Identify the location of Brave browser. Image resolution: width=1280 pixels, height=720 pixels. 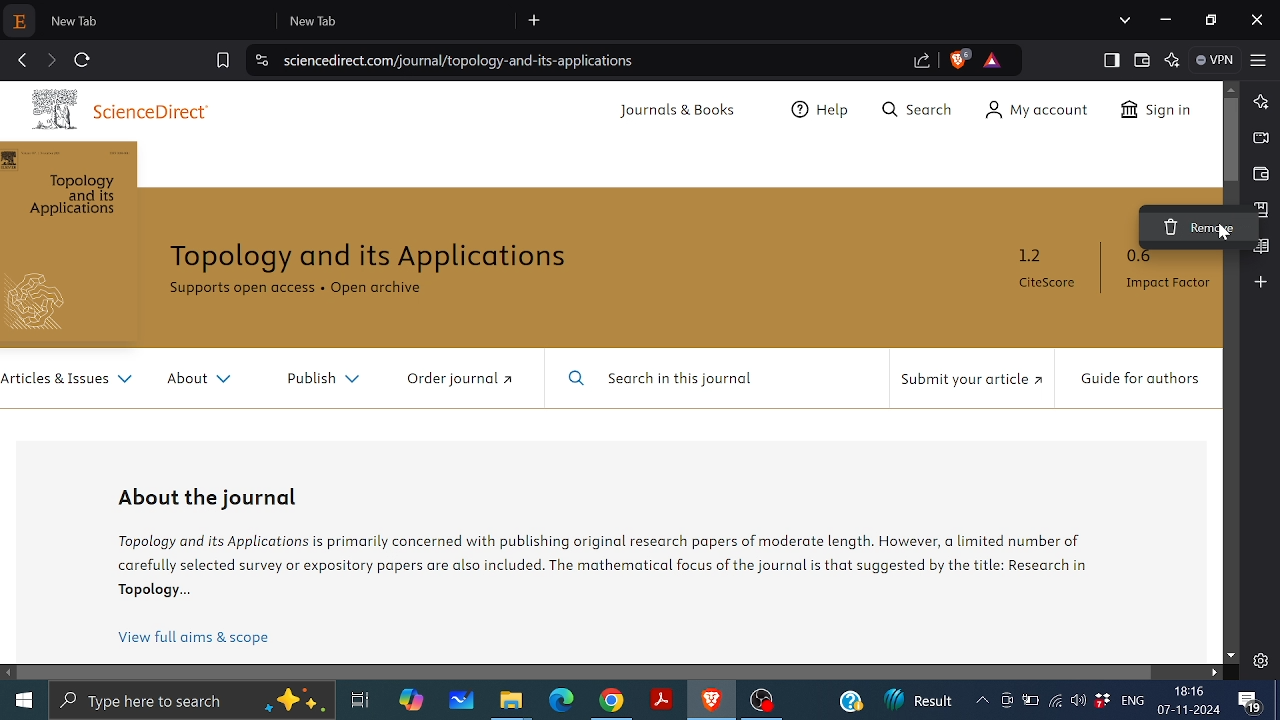
(710, 701).